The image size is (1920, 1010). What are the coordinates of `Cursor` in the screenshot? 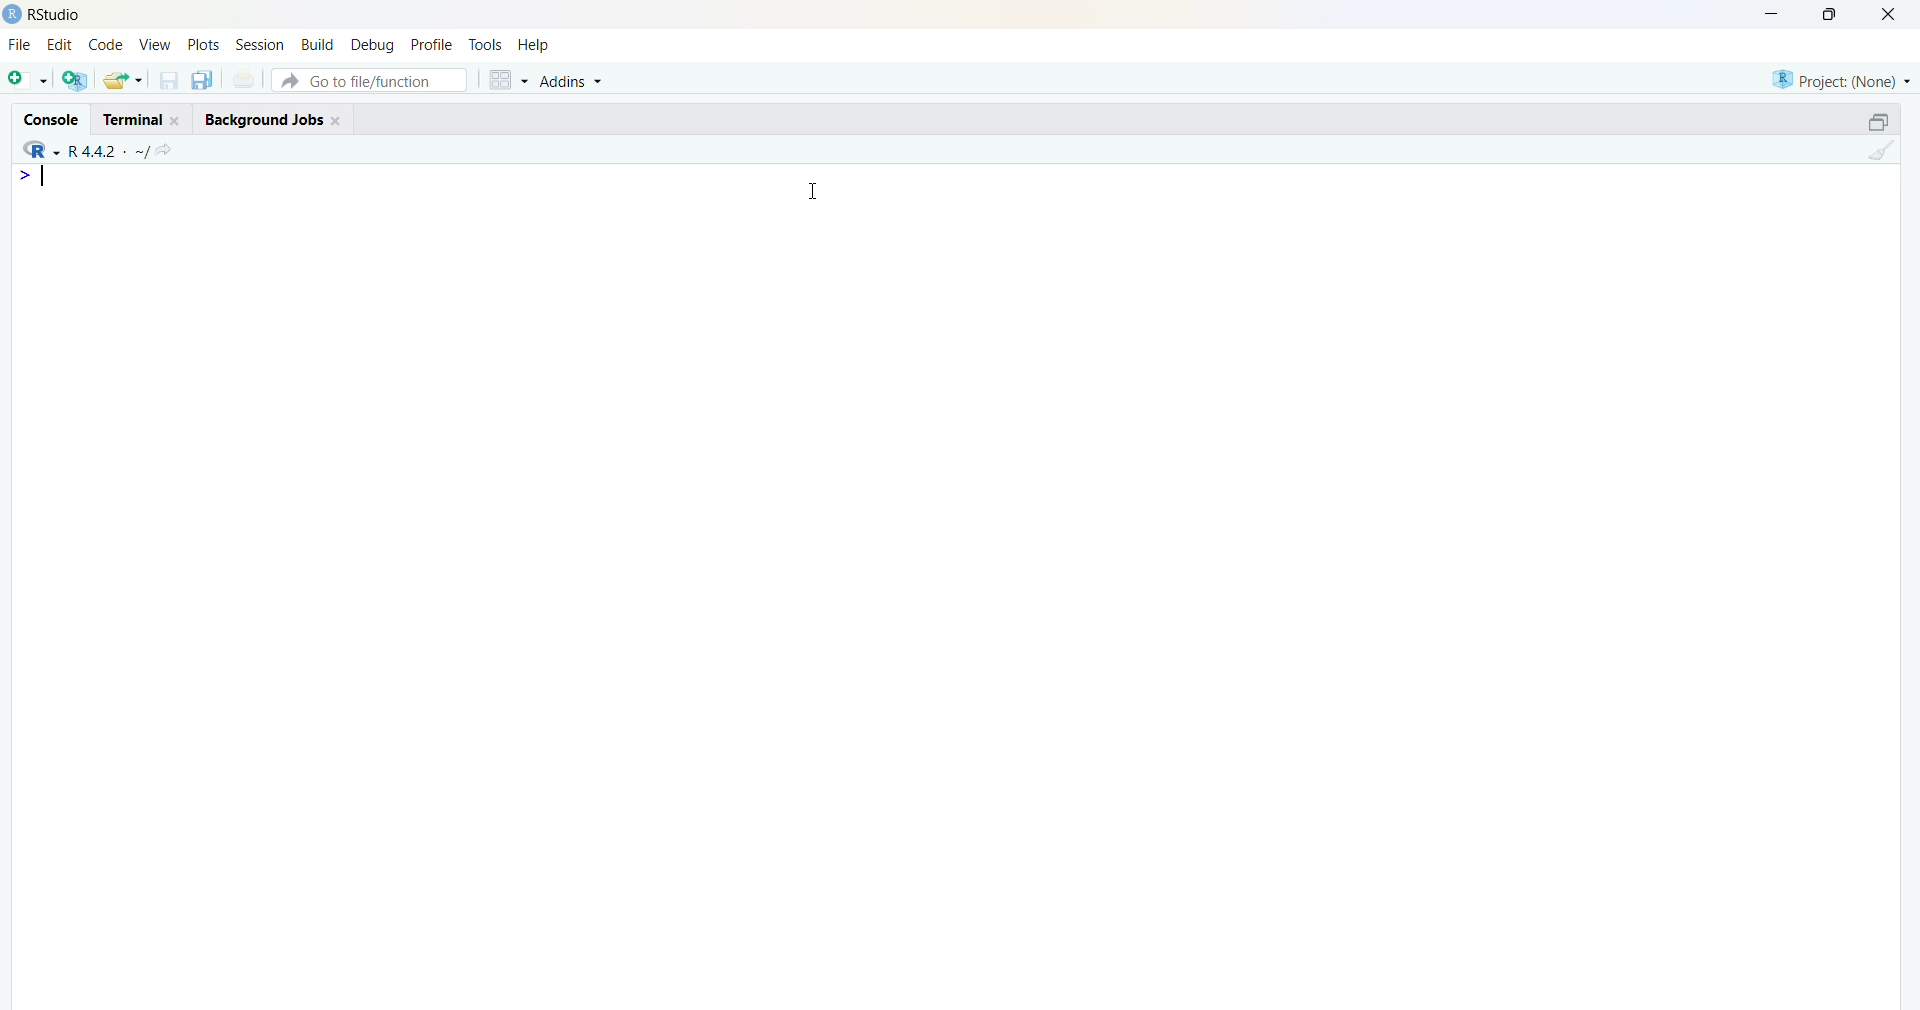 It's located at (814, 188).